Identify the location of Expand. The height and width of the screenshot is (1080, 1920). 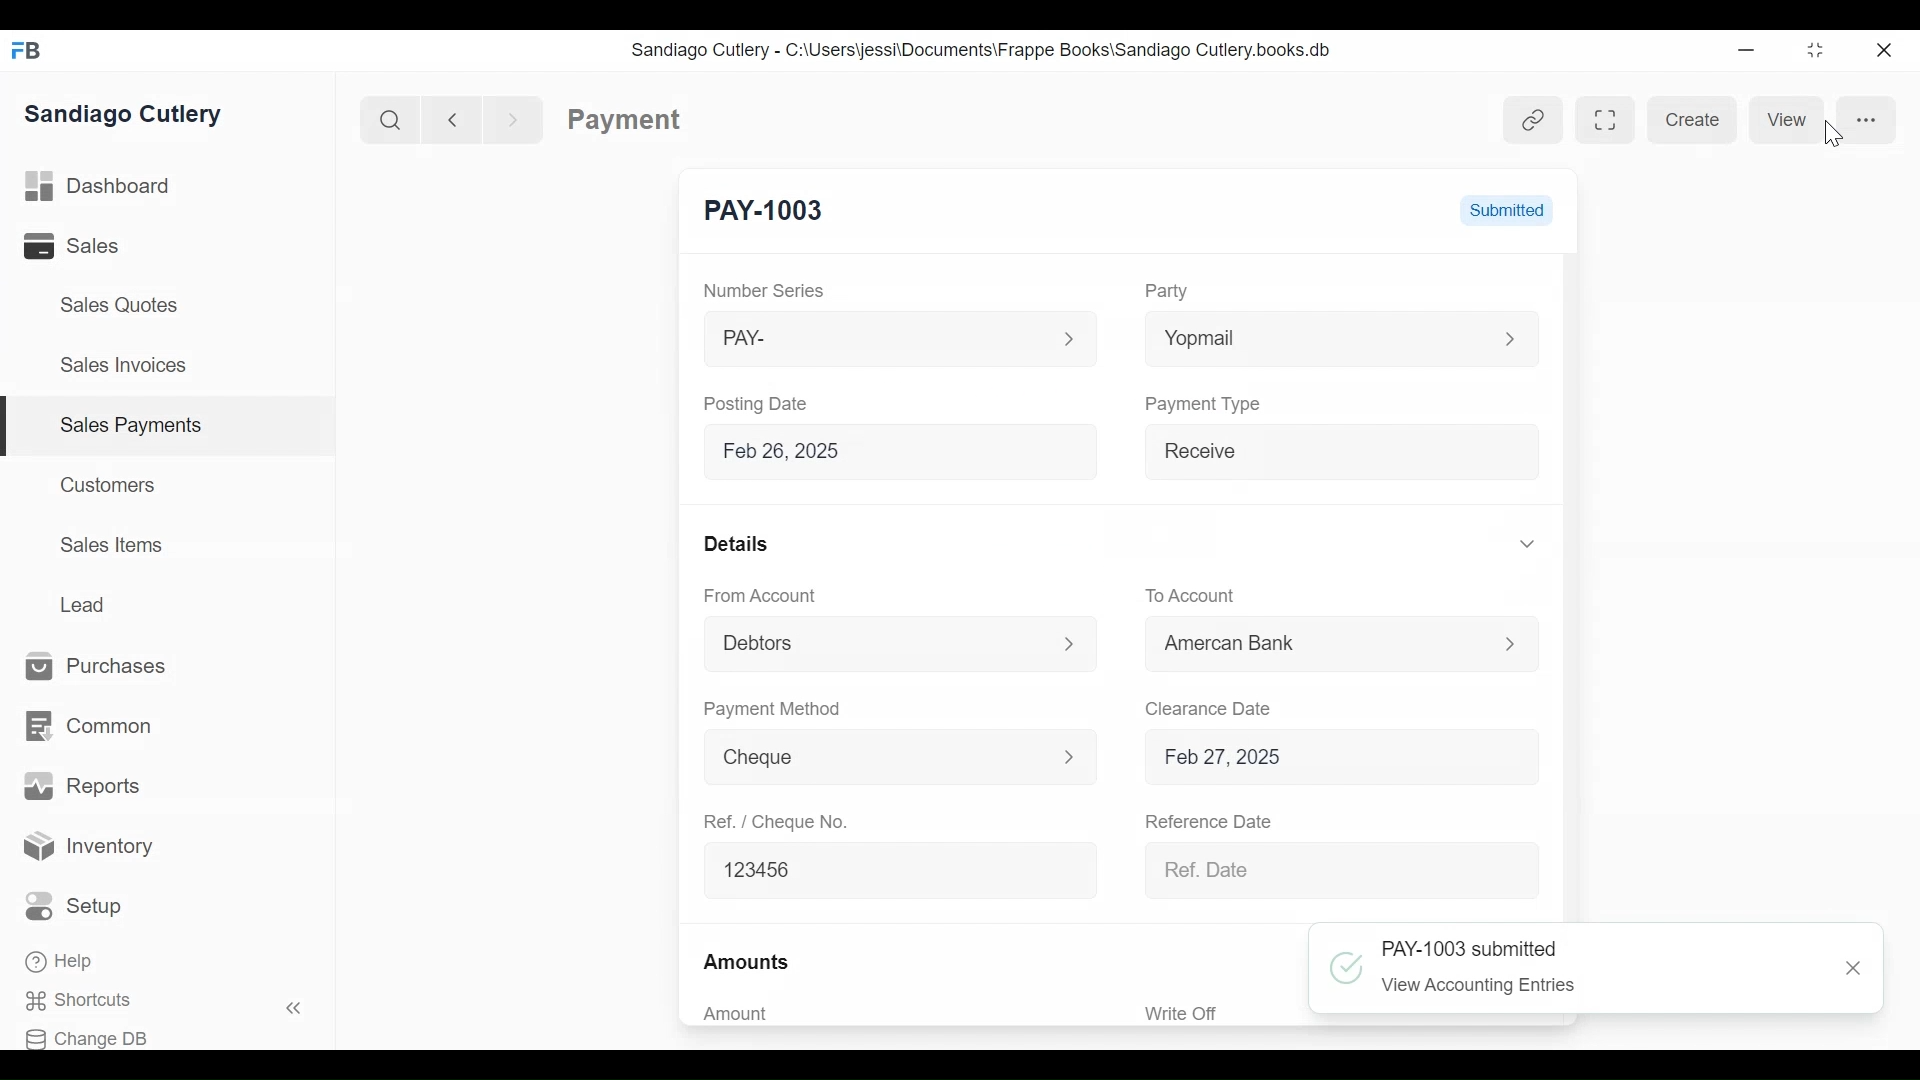
(1067, 643).